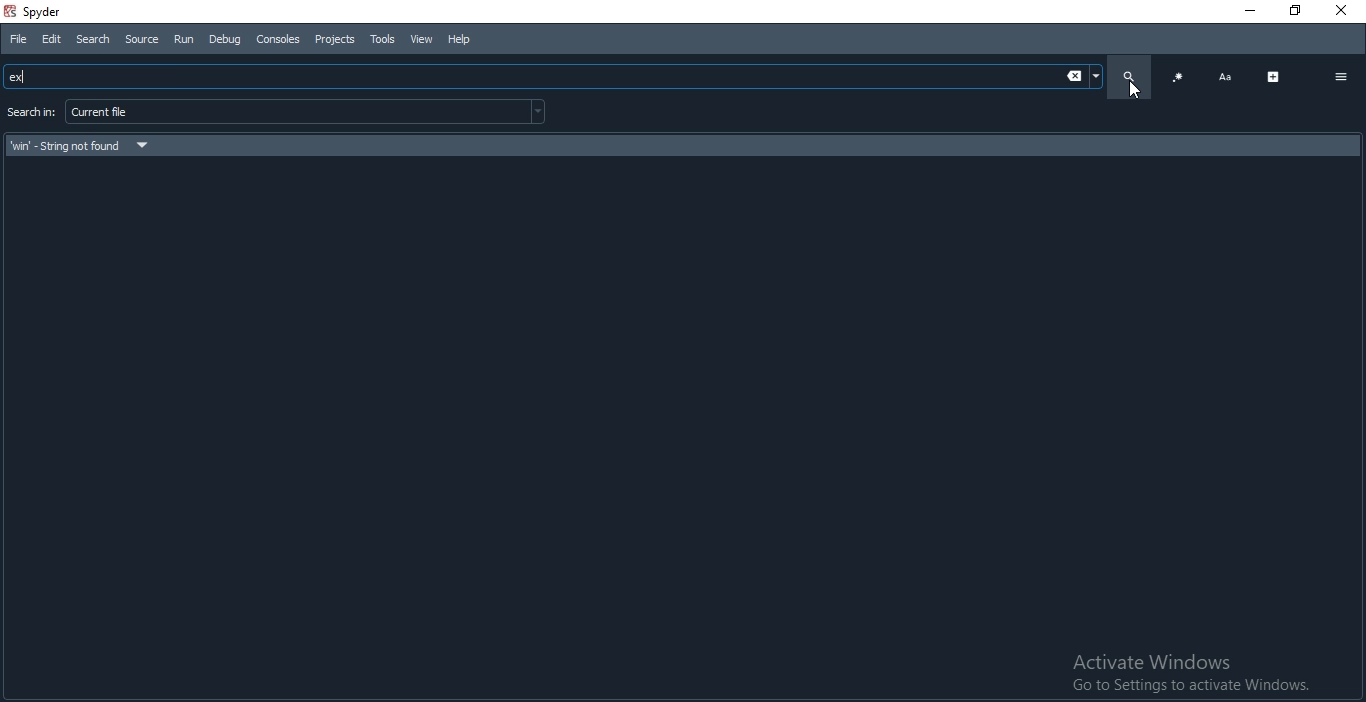 This screenshot has height=702, width=1366. I want to click on Projects, so click(334, 39).